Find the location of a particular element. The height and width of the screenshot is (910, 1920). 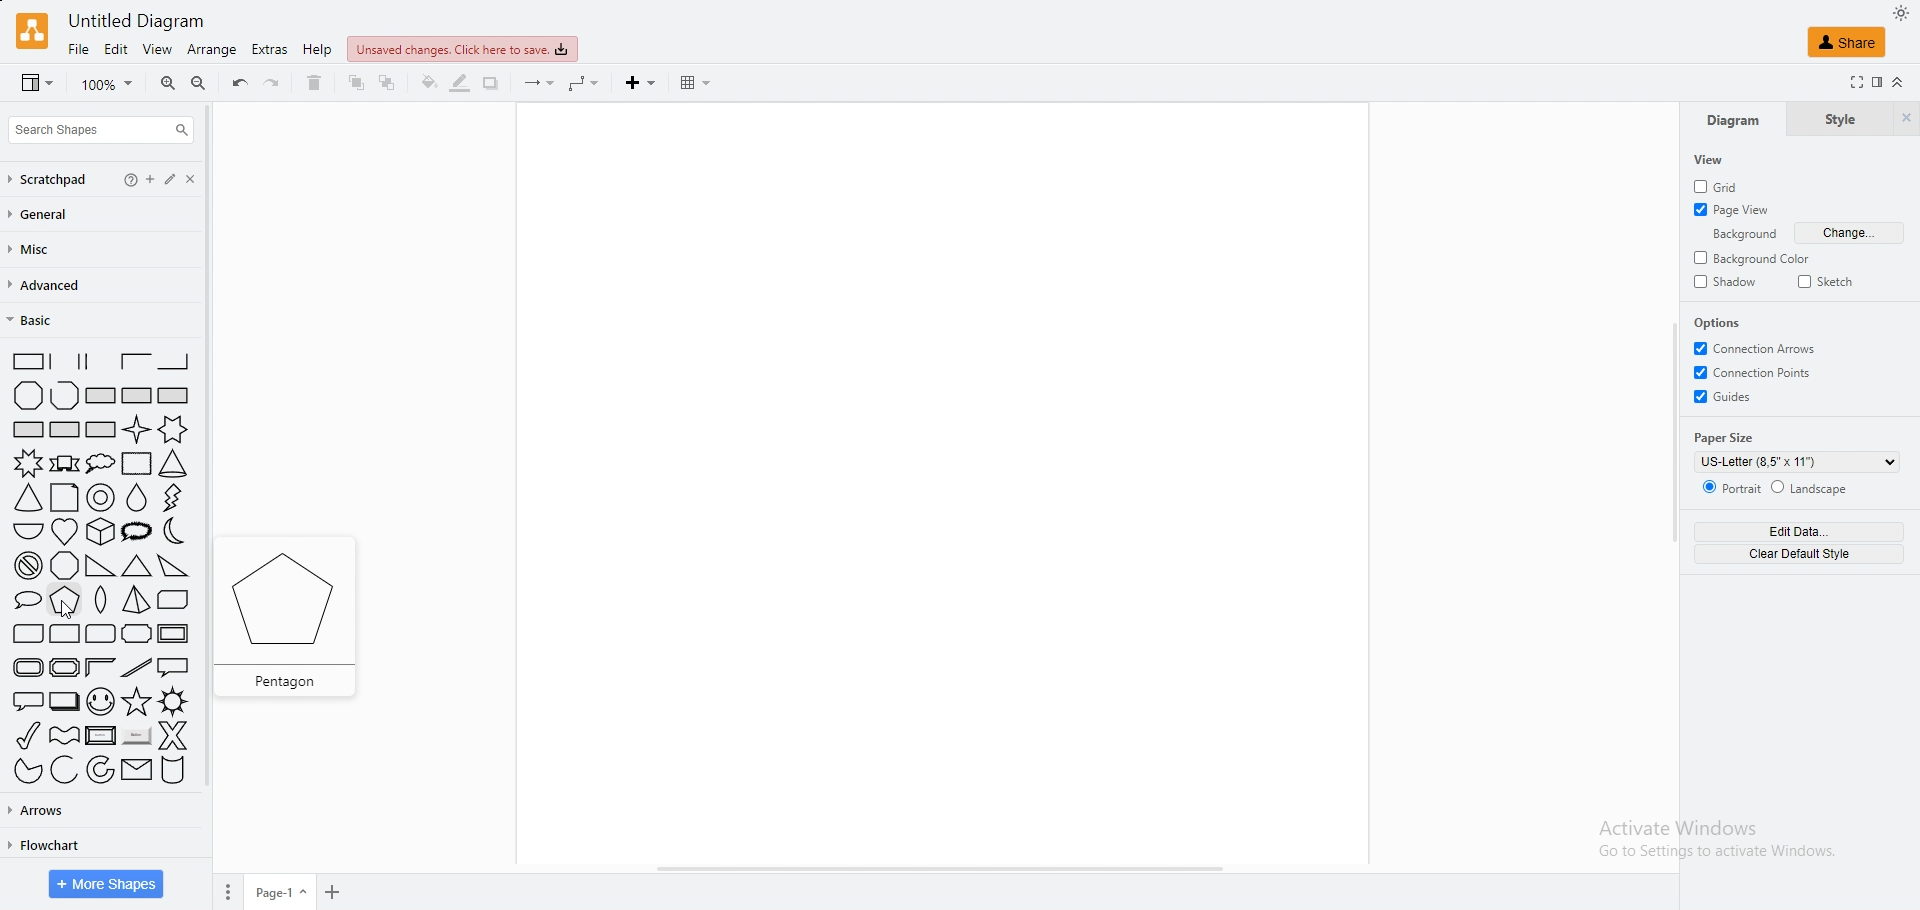

waypoint is located at coordinates (584, 84).